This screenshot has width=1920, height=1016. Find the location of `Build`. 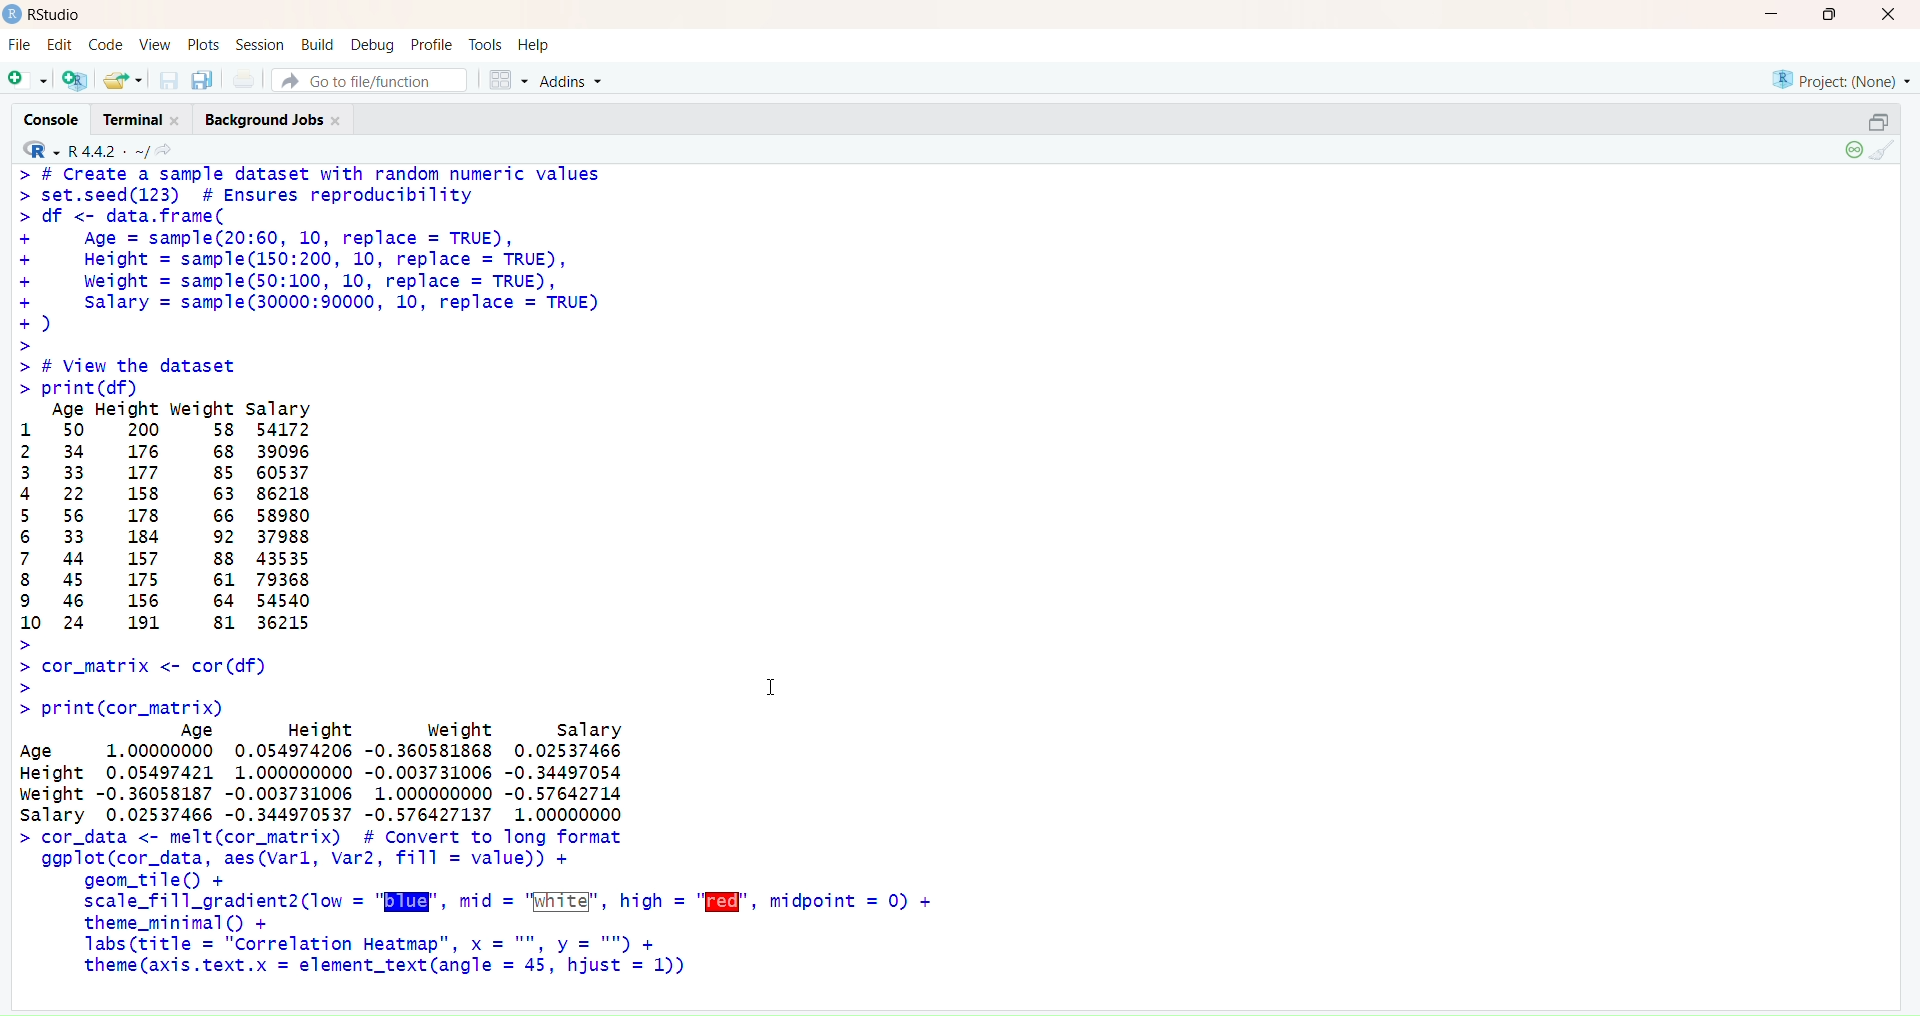

Build is located at coordinates (318, 43).